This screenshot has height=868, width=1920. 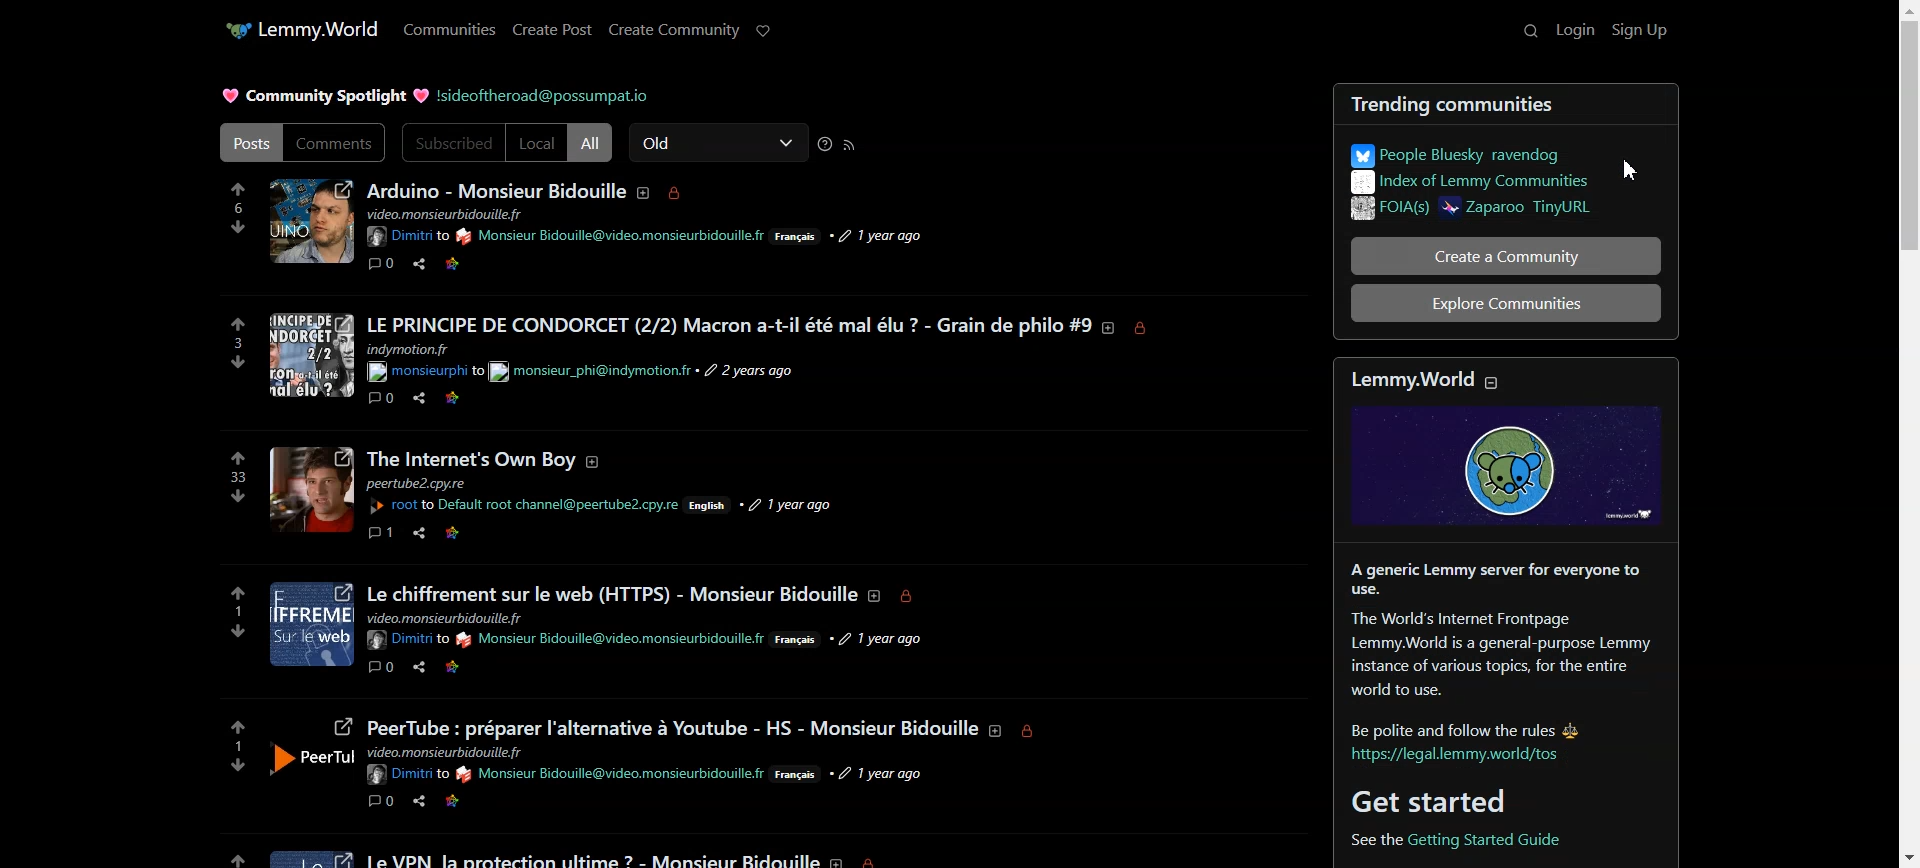 What do you see at coordinates (311, 356) in the screenshot?
I see `profile picture` at bounding box center [311, 356].